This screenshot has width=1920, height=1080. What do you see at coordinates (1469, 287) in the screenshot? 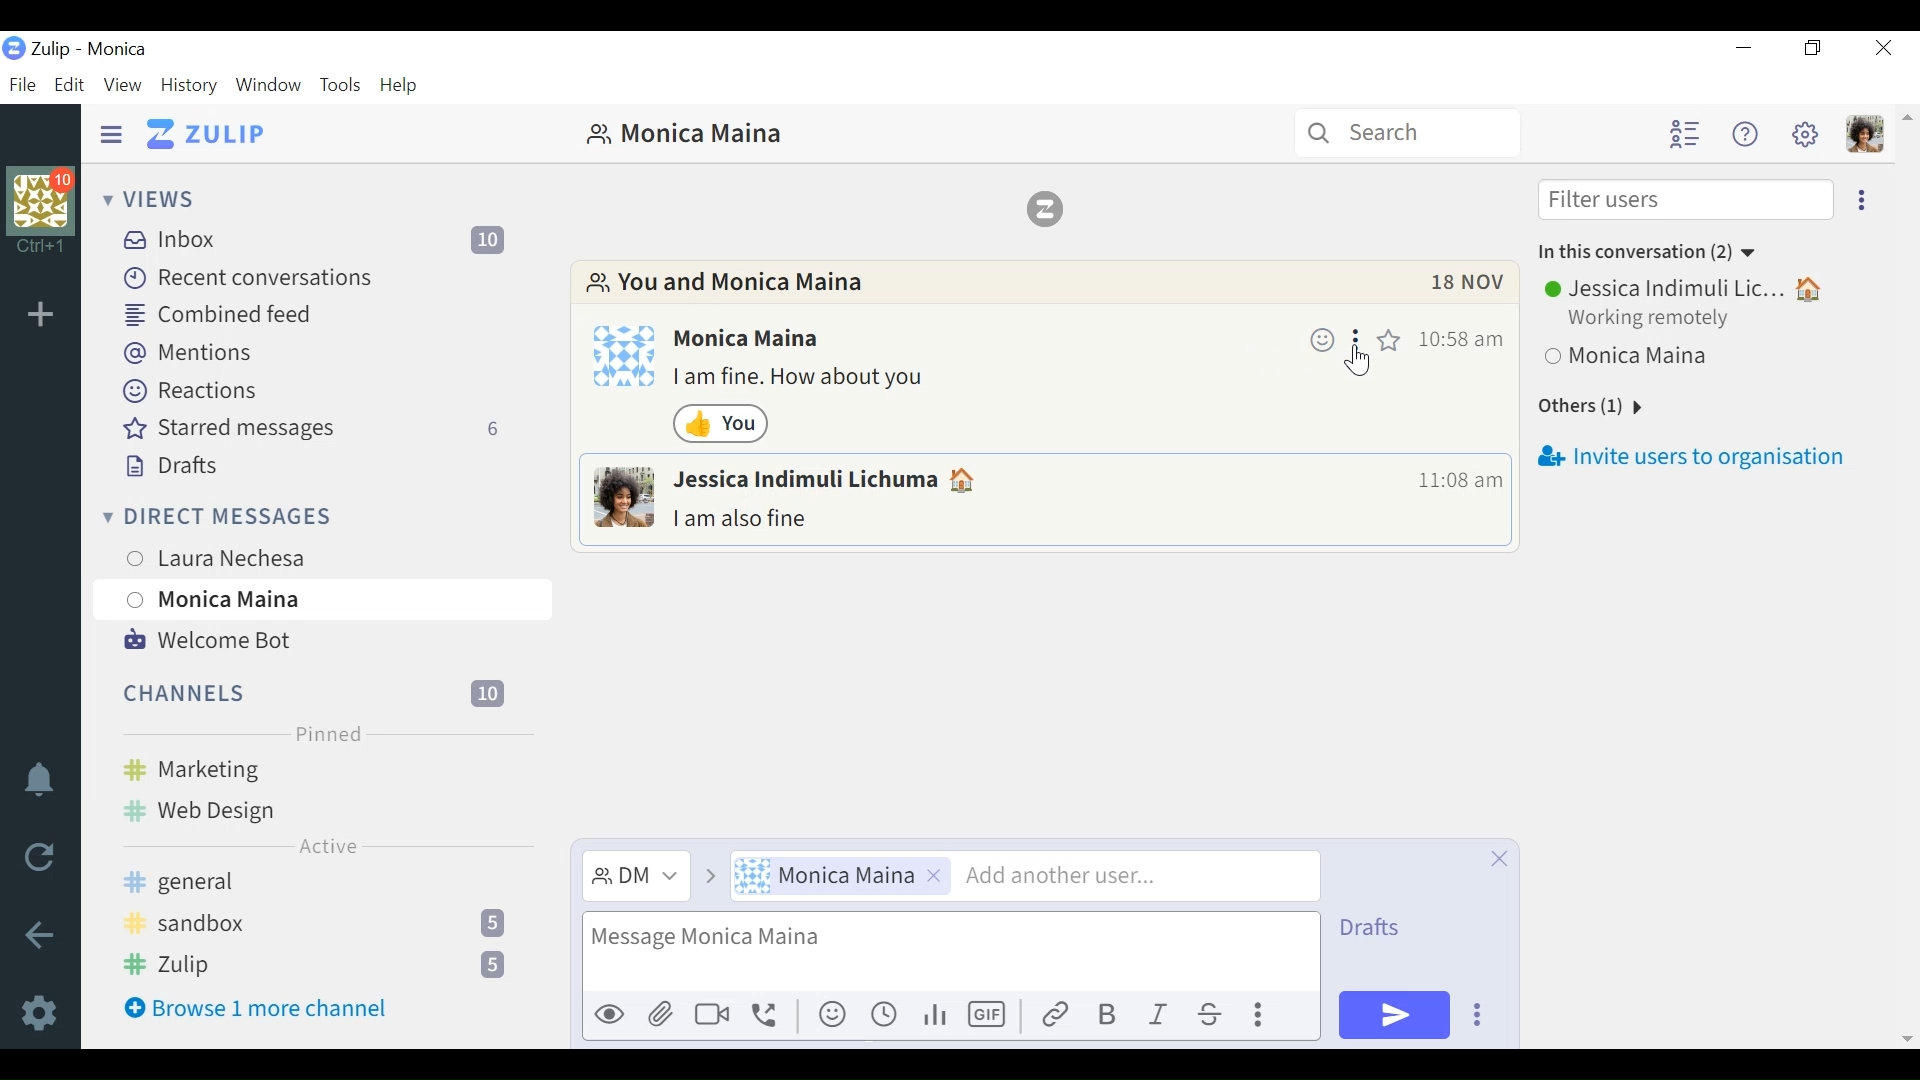
I see `Date` at bounding box center [1469, 287].